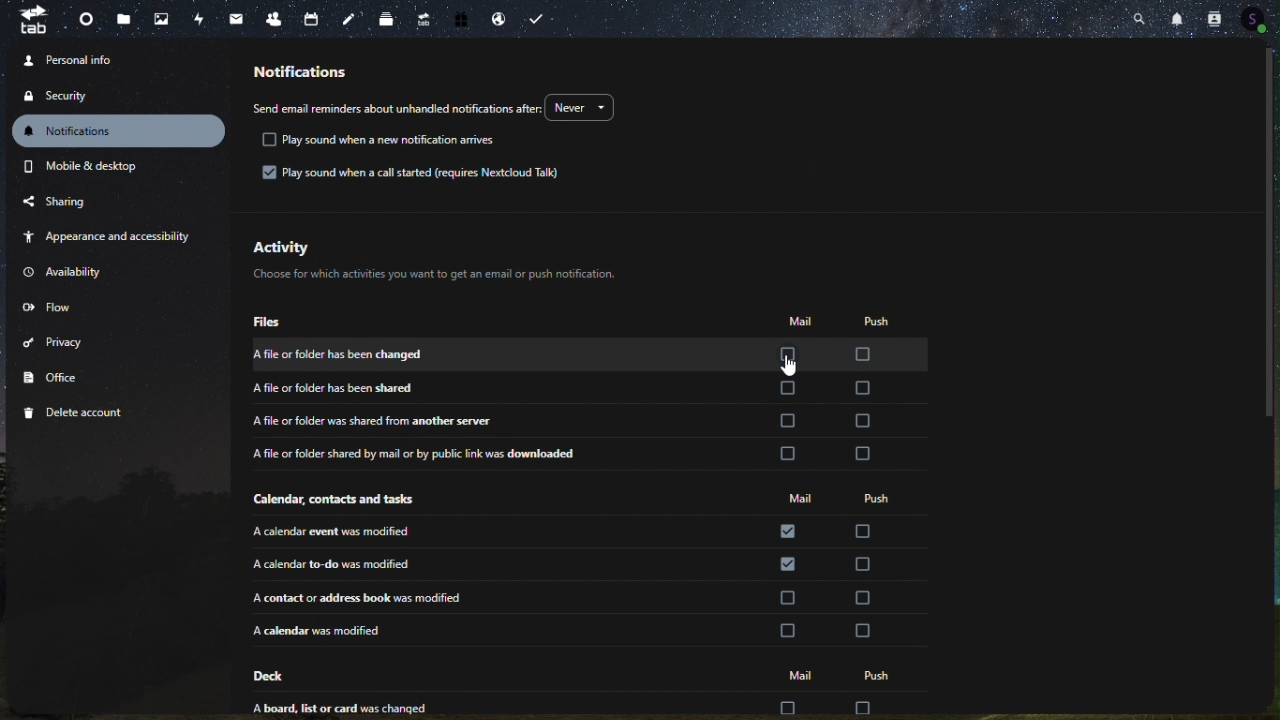 This screenshot has width=1280, height=720. What do you see at coordinates (322, 631) in the screenshot?
I see `a calender was modified` at bounding box center [322, 631].